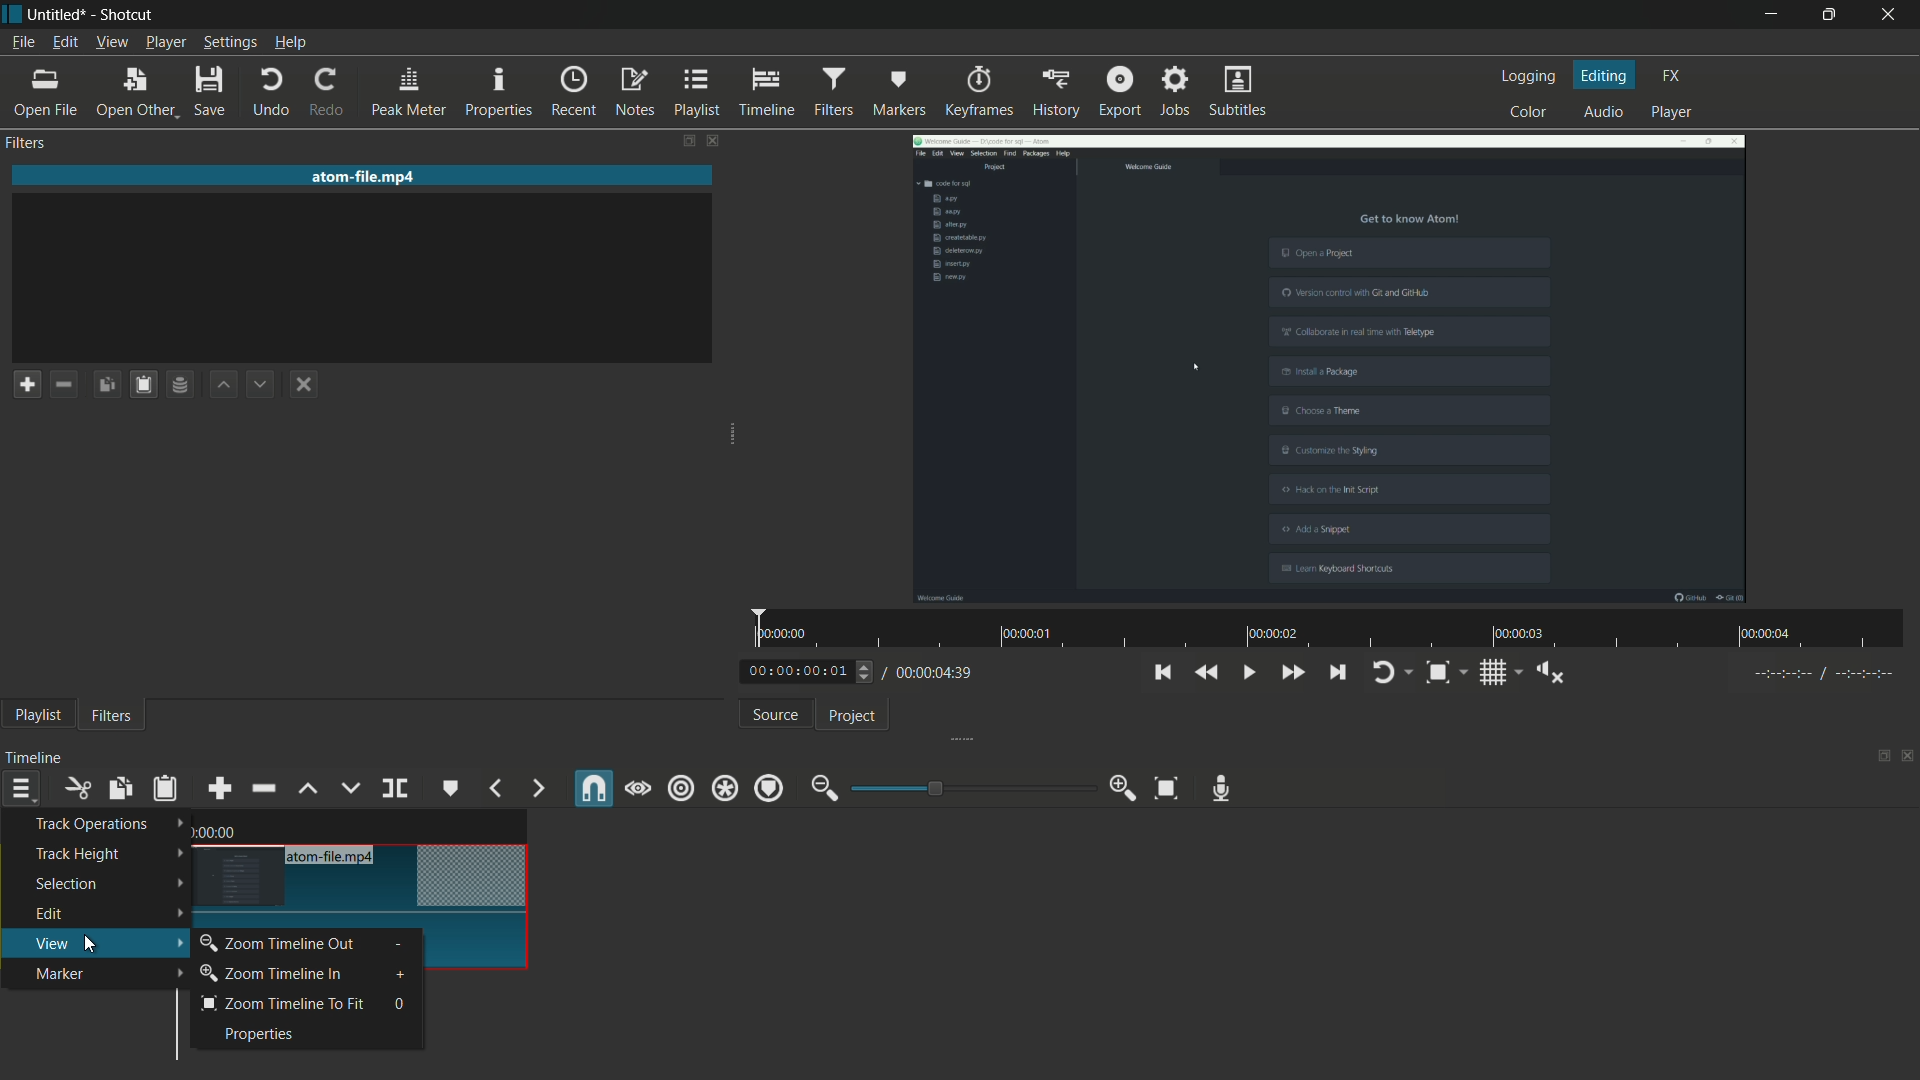 Image resolution: width=1920 pixels, height=1080 pixels. I want to click on append, so click(219, 789).